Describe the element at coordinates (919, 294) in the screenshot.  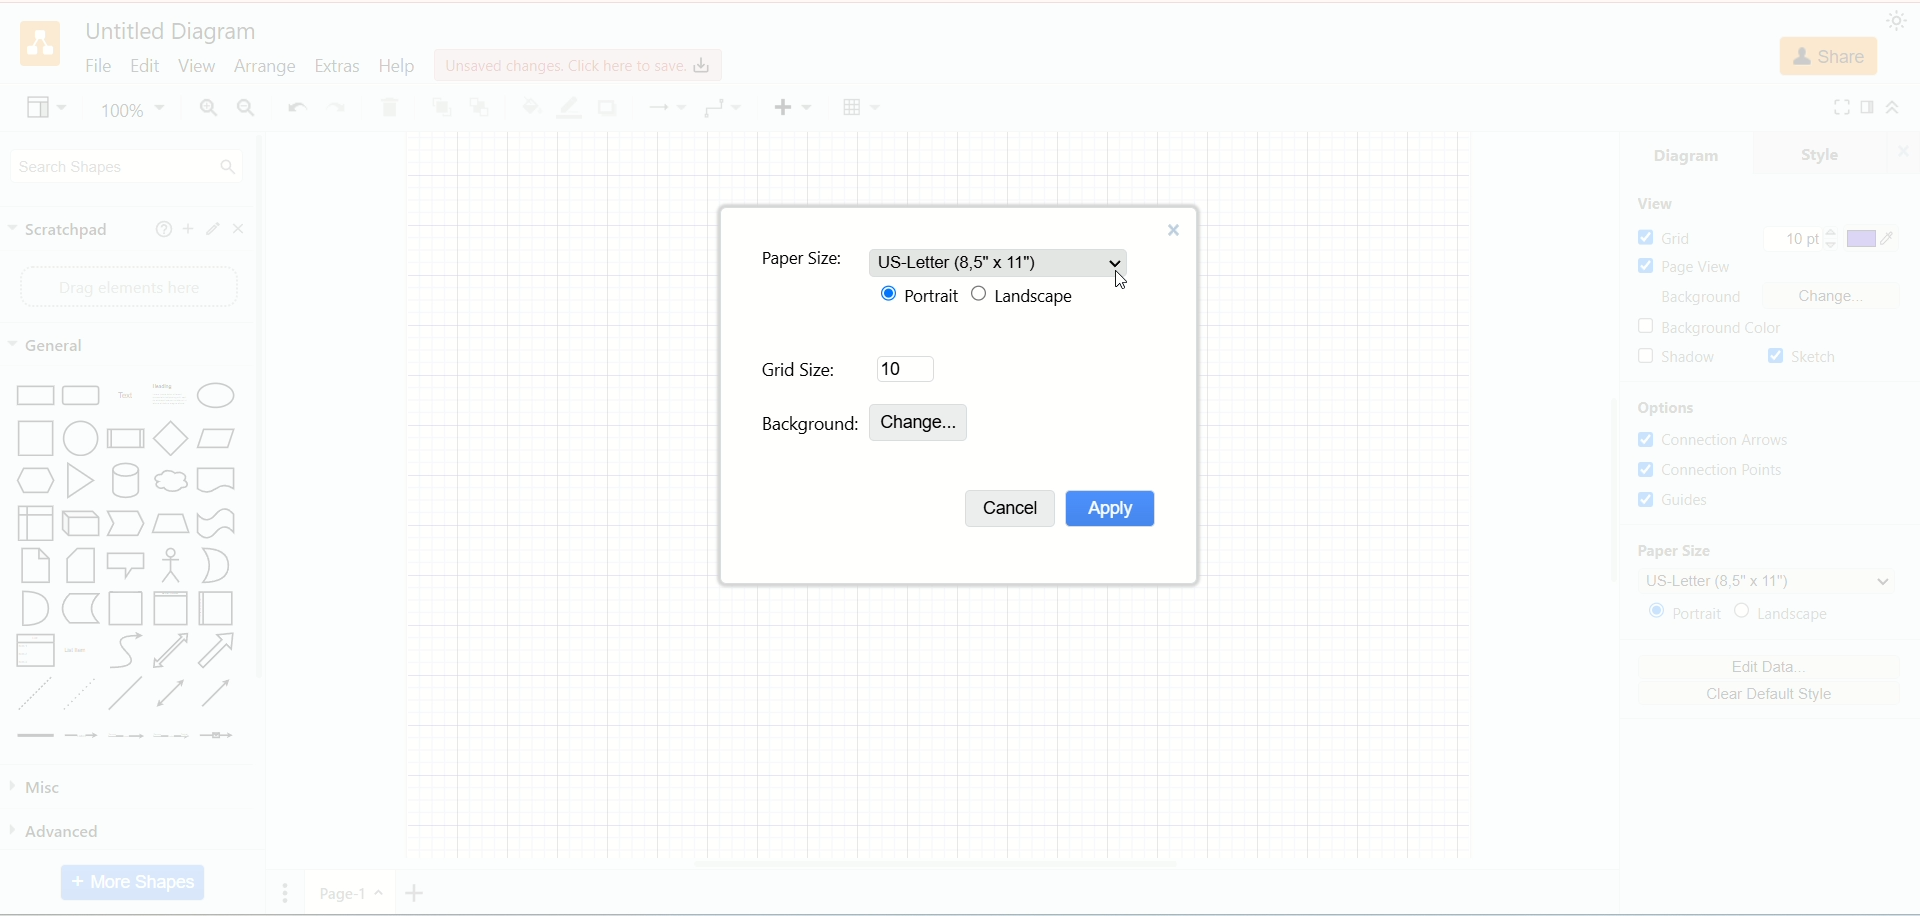
I see `portrait` at that location.